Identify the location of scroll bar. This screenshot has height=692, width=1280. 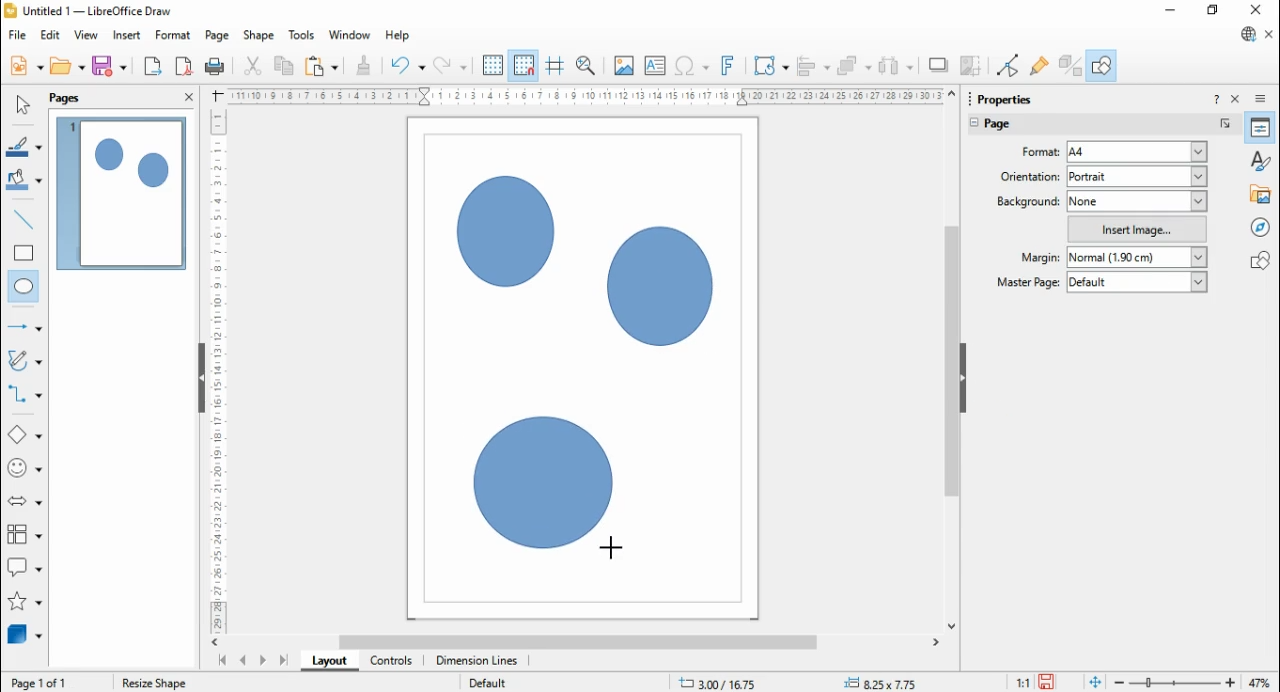
(583, 642).